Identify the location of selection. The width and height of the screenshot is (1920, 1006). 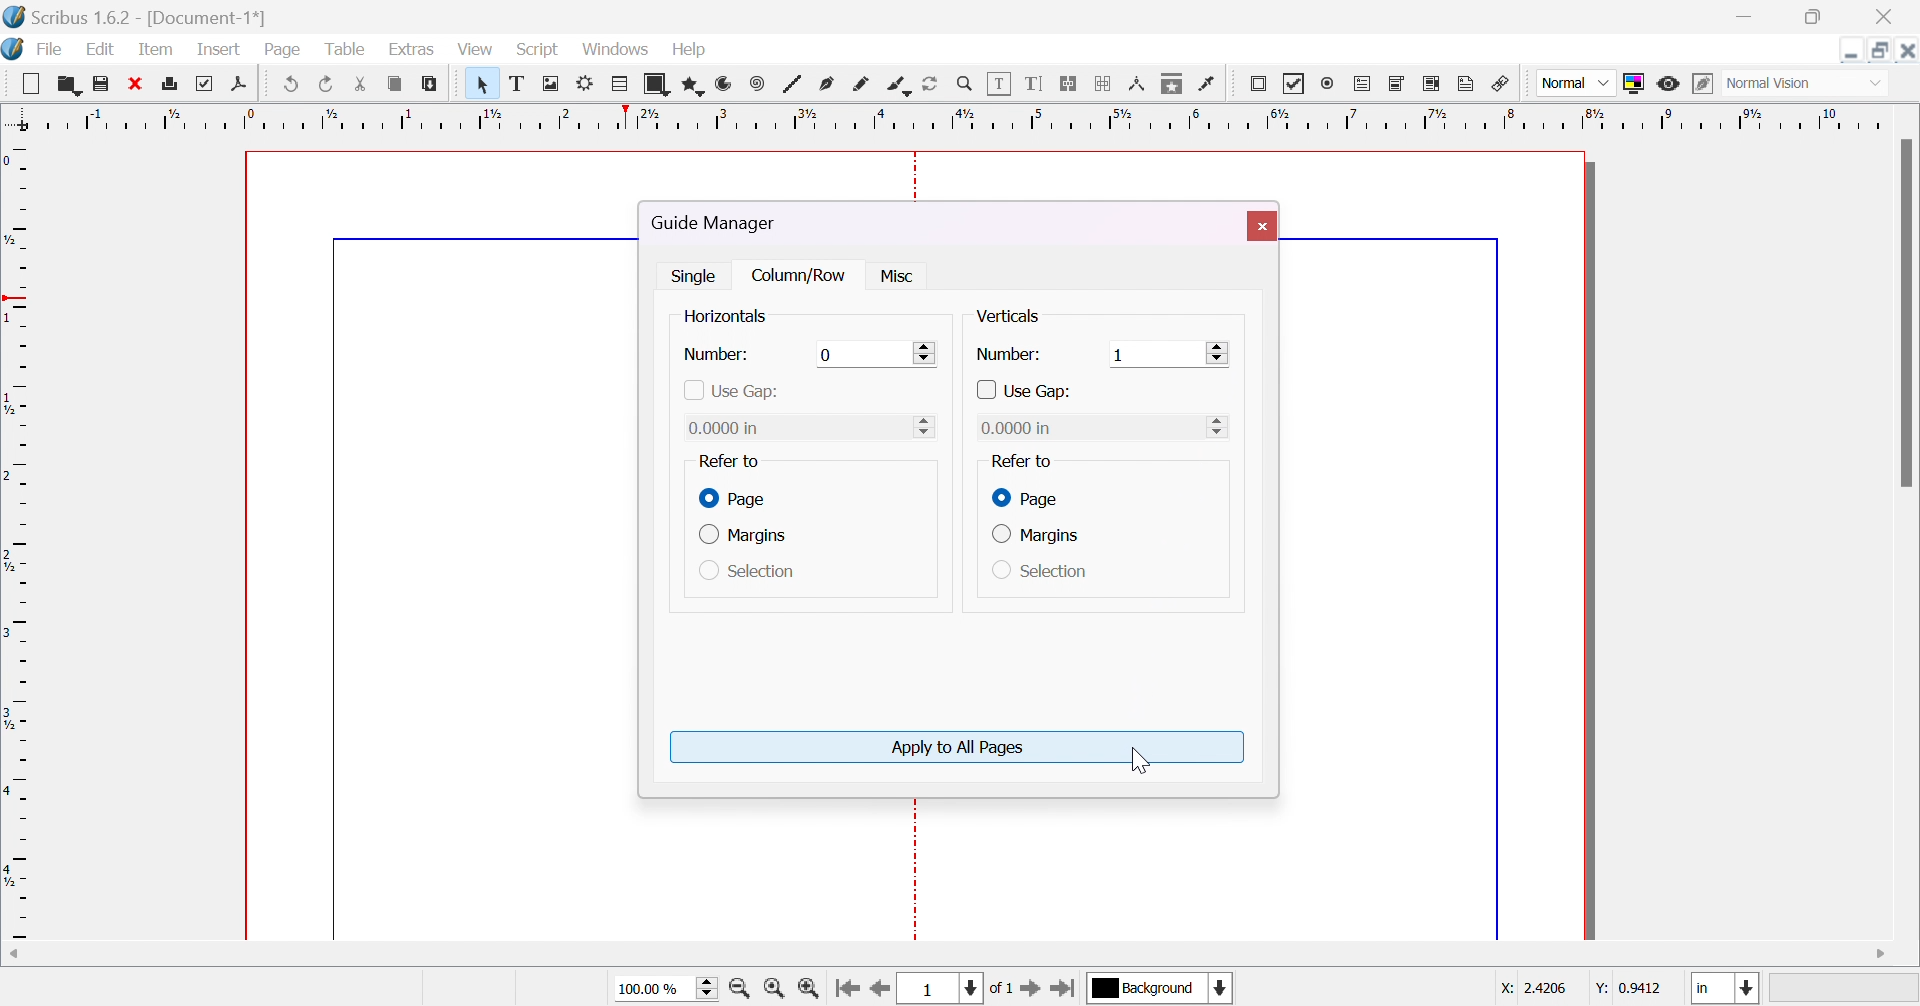
(748, 573).